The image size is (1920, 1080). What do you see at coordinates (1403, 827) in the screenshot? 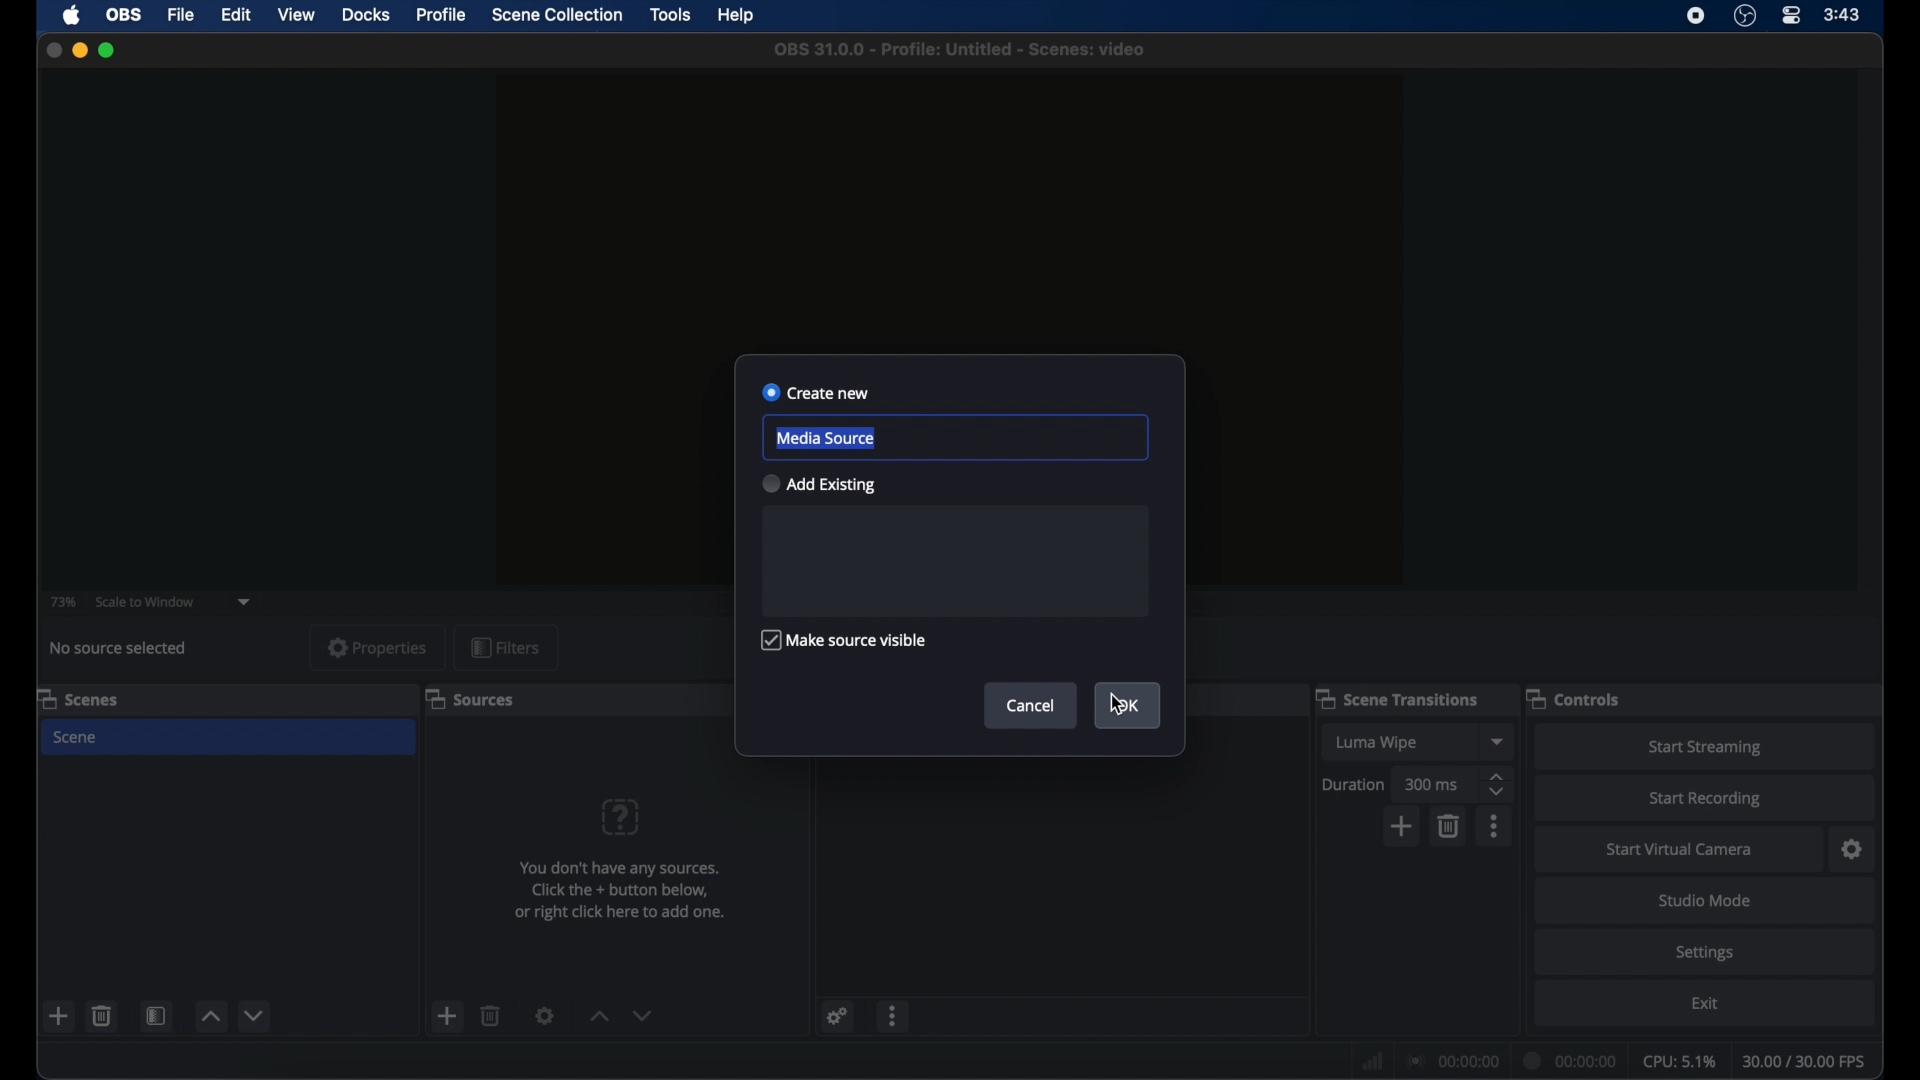
I see `add` at bounding box center [1403, 827].